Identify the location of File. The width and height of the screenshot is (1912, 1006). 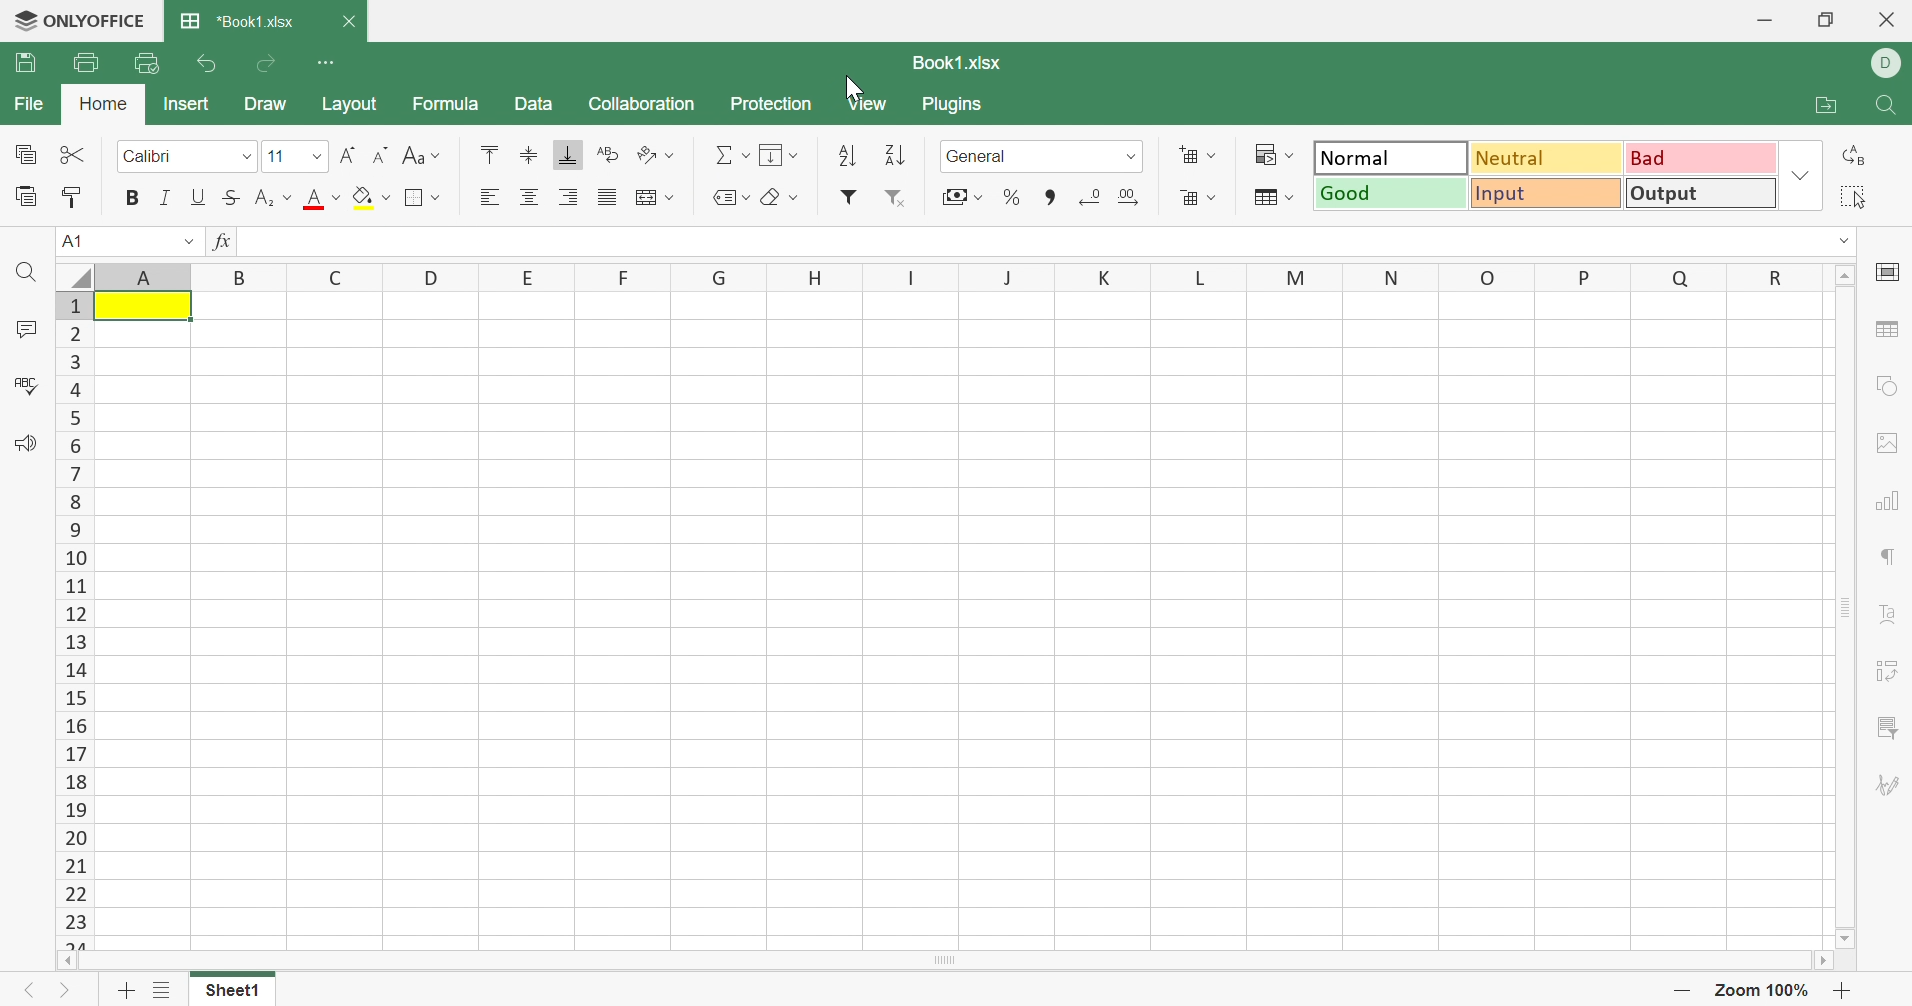
(29, 105).